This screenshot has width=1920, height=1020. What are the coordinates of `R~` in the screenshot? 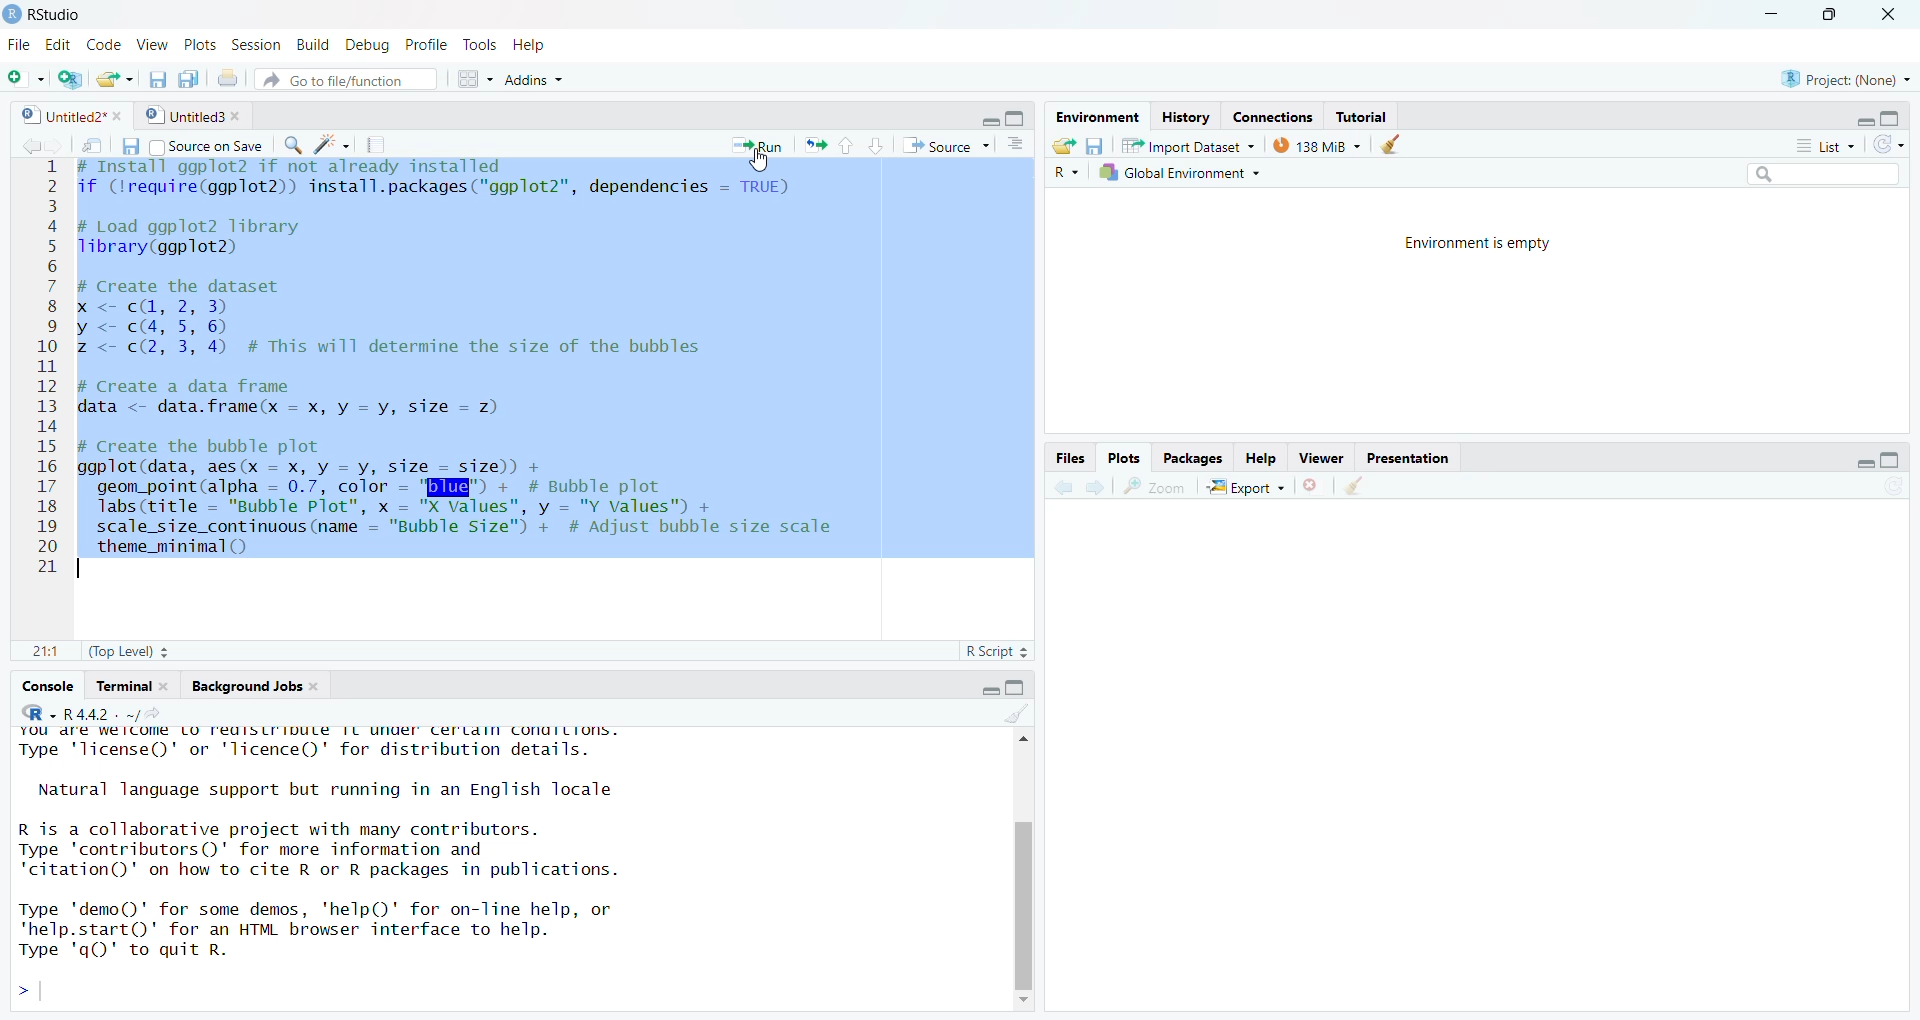 It's located at (1065, 173).